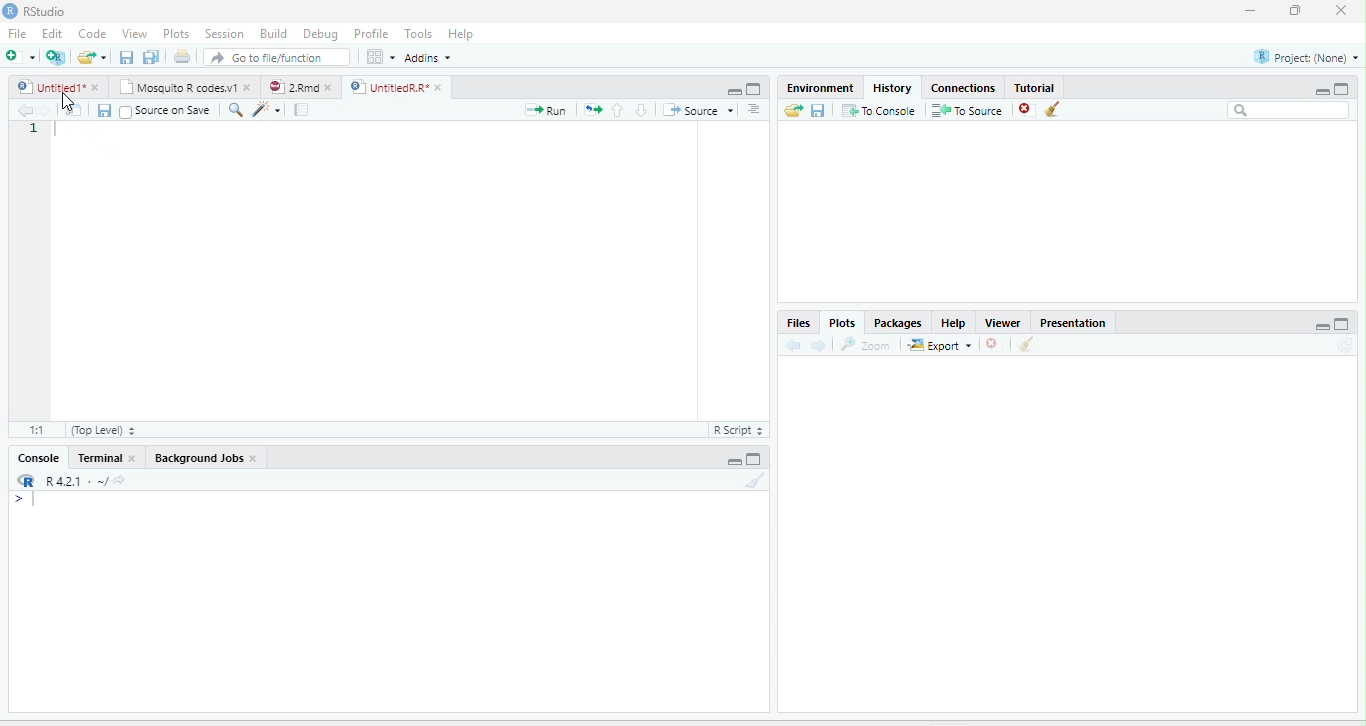 The height and width of the screenshot is (726, 1366). What do you see at coordinates (460, 33) in the screenshot?
I see `Help` at bounding box center [460, 33].